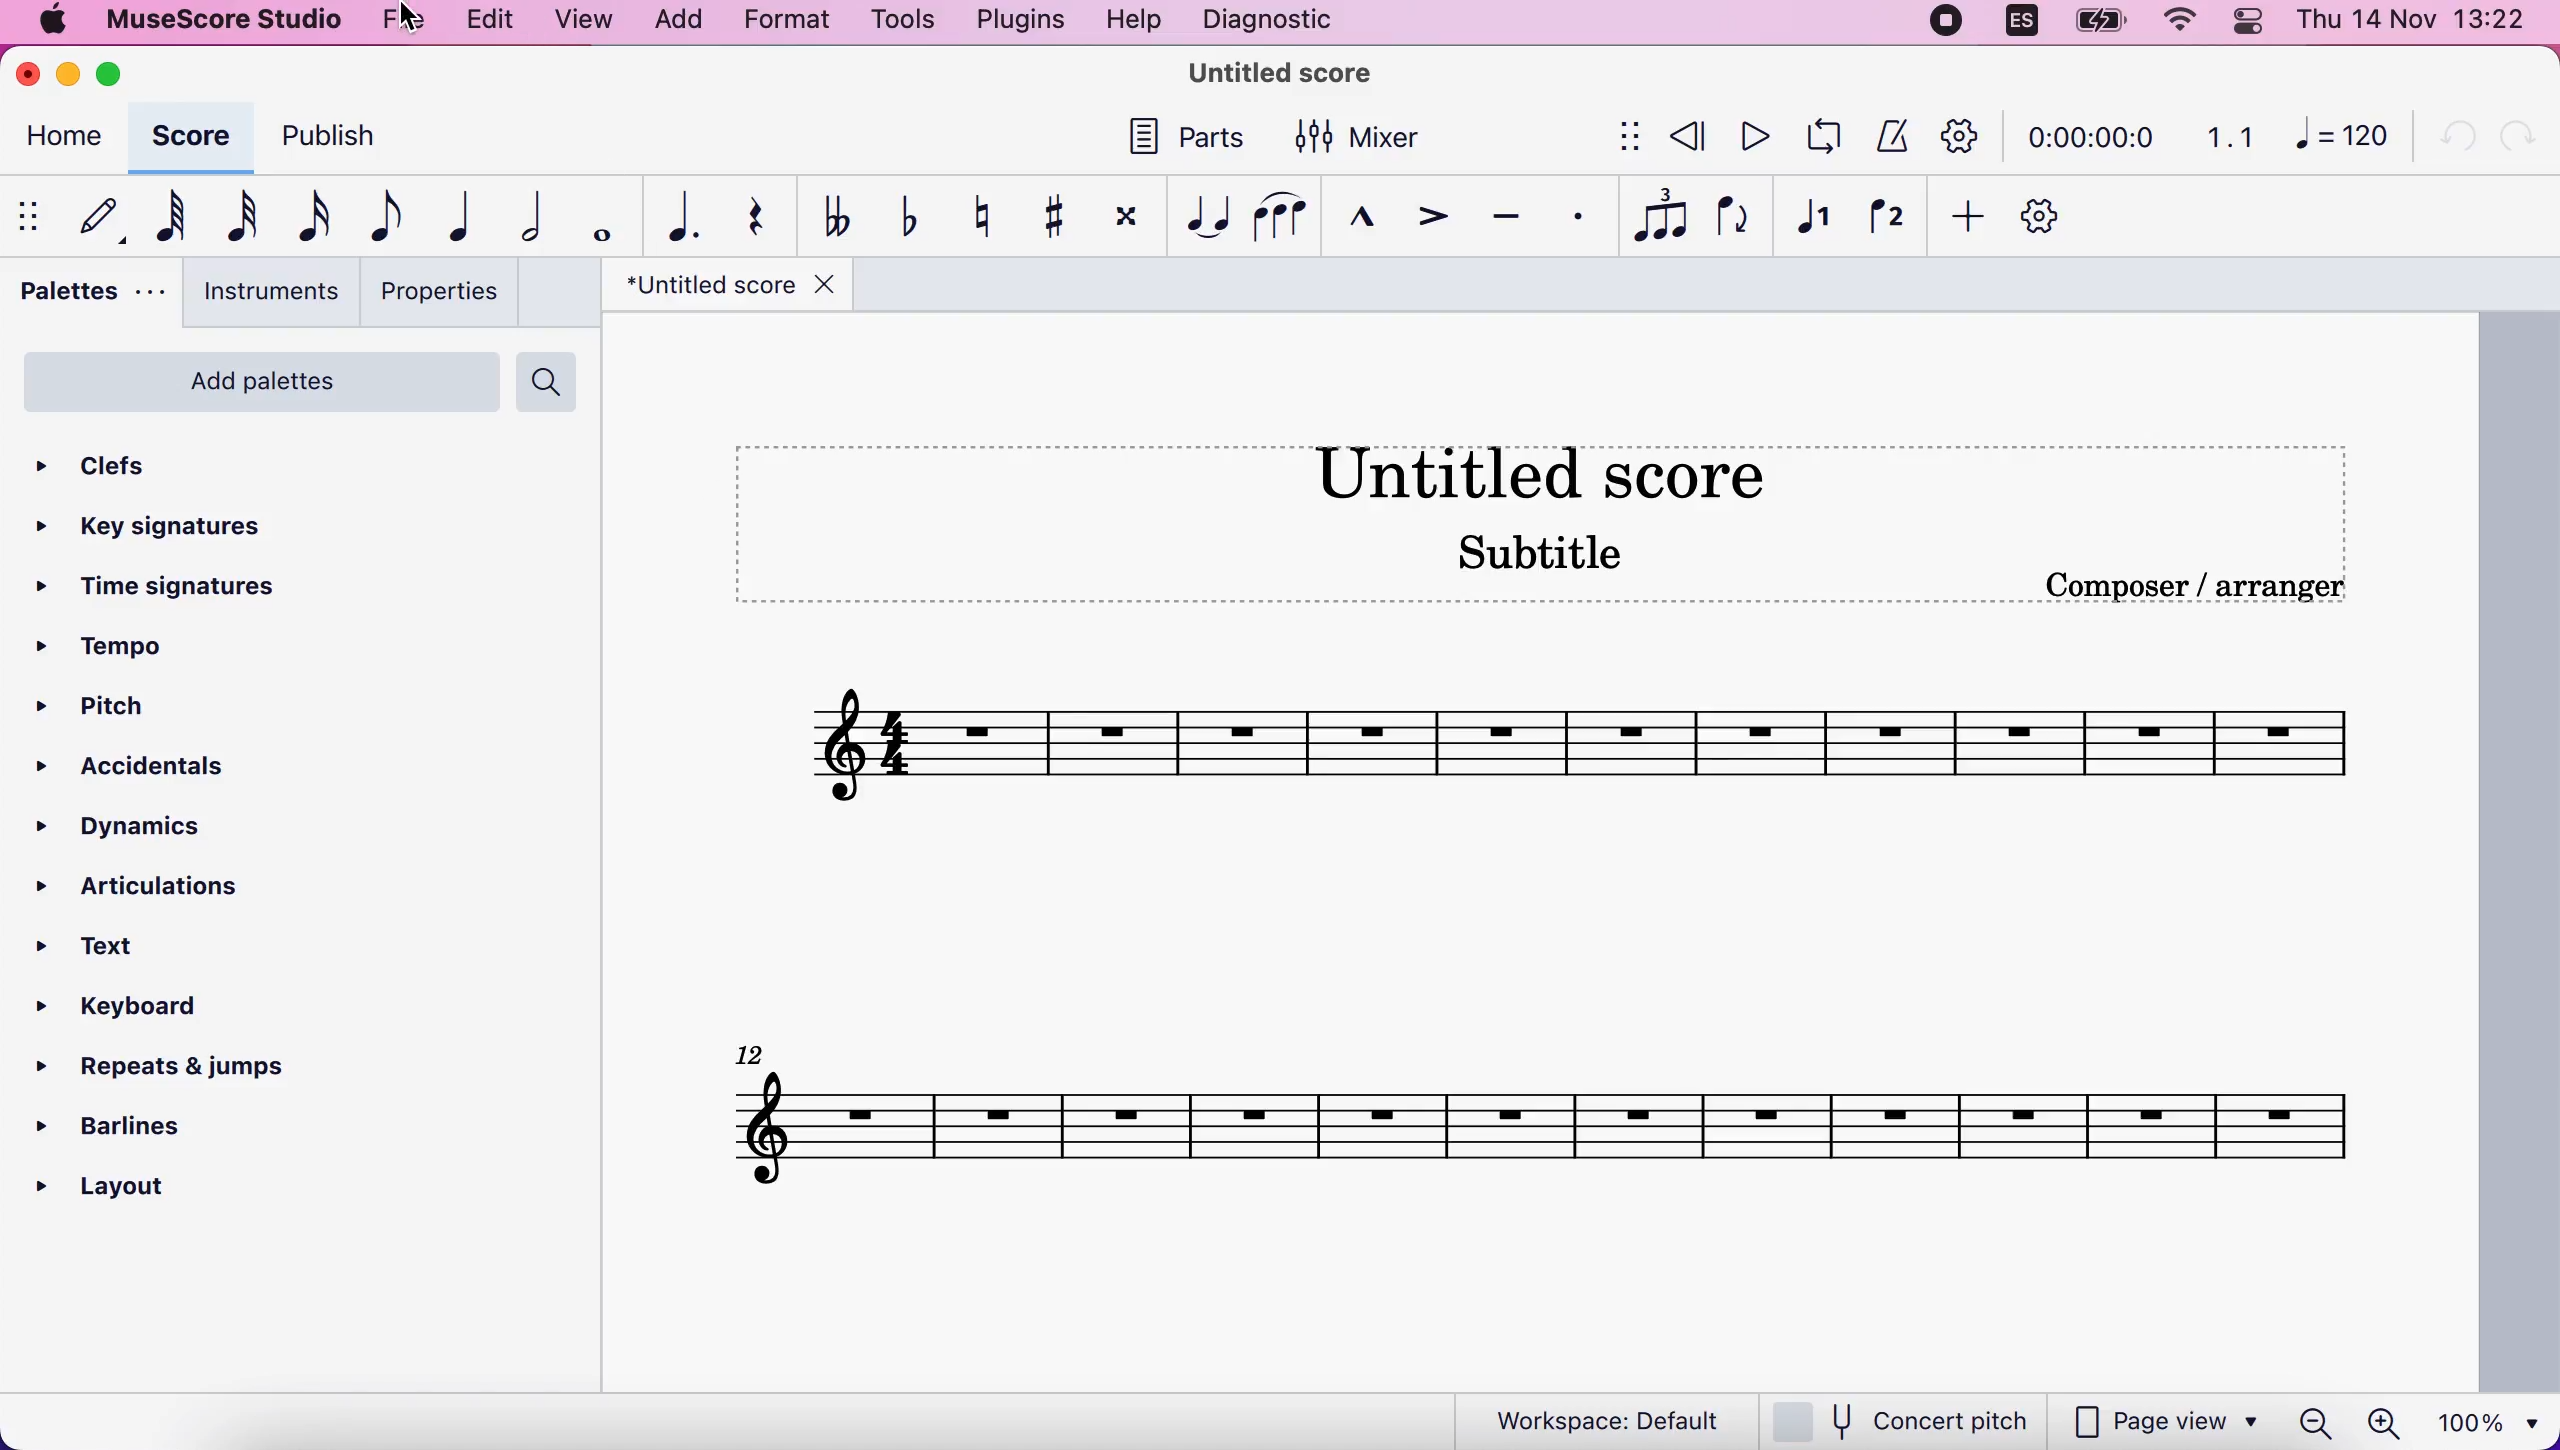  I want to click on articulations, so click(138, 887).